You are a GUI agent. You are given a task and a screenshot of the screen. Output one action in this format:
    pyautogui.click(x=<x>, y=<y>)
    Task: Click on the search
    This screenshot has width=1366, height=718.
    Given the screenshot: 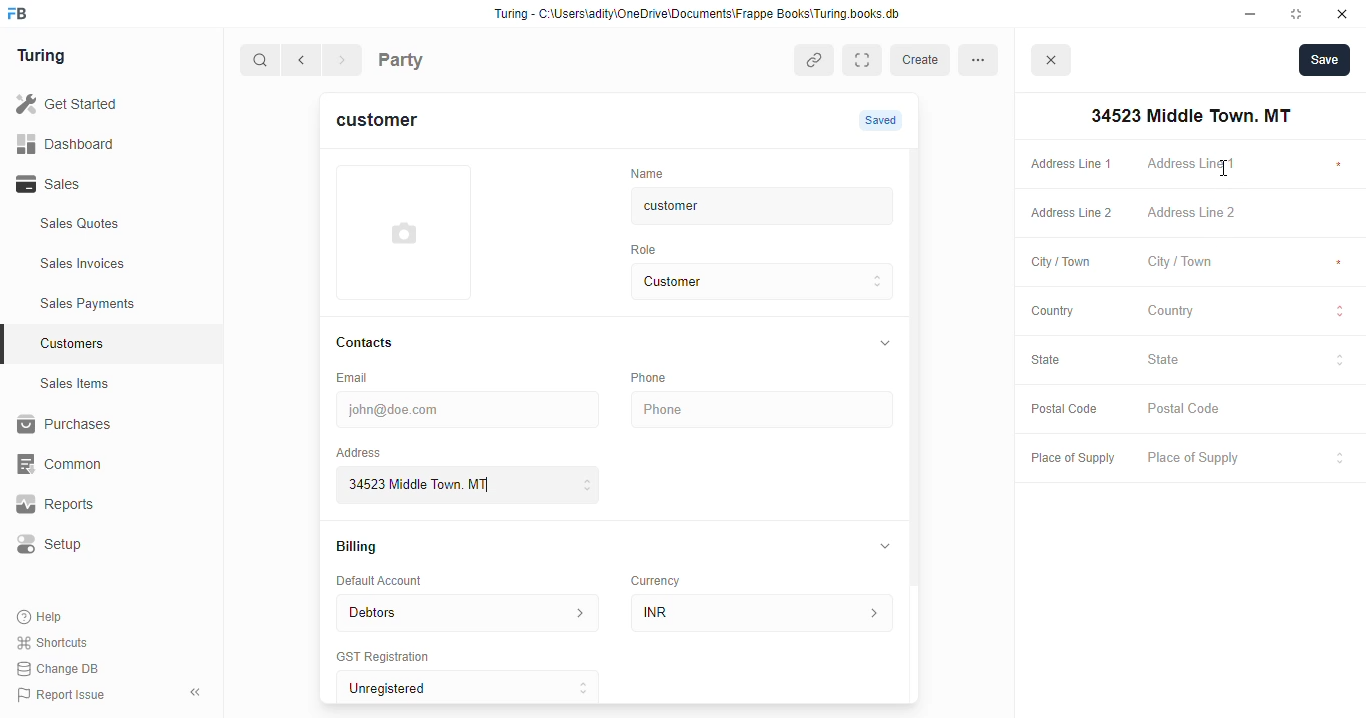 What is the action you would take?
    pyautogui.click(x=261, y=62)
    